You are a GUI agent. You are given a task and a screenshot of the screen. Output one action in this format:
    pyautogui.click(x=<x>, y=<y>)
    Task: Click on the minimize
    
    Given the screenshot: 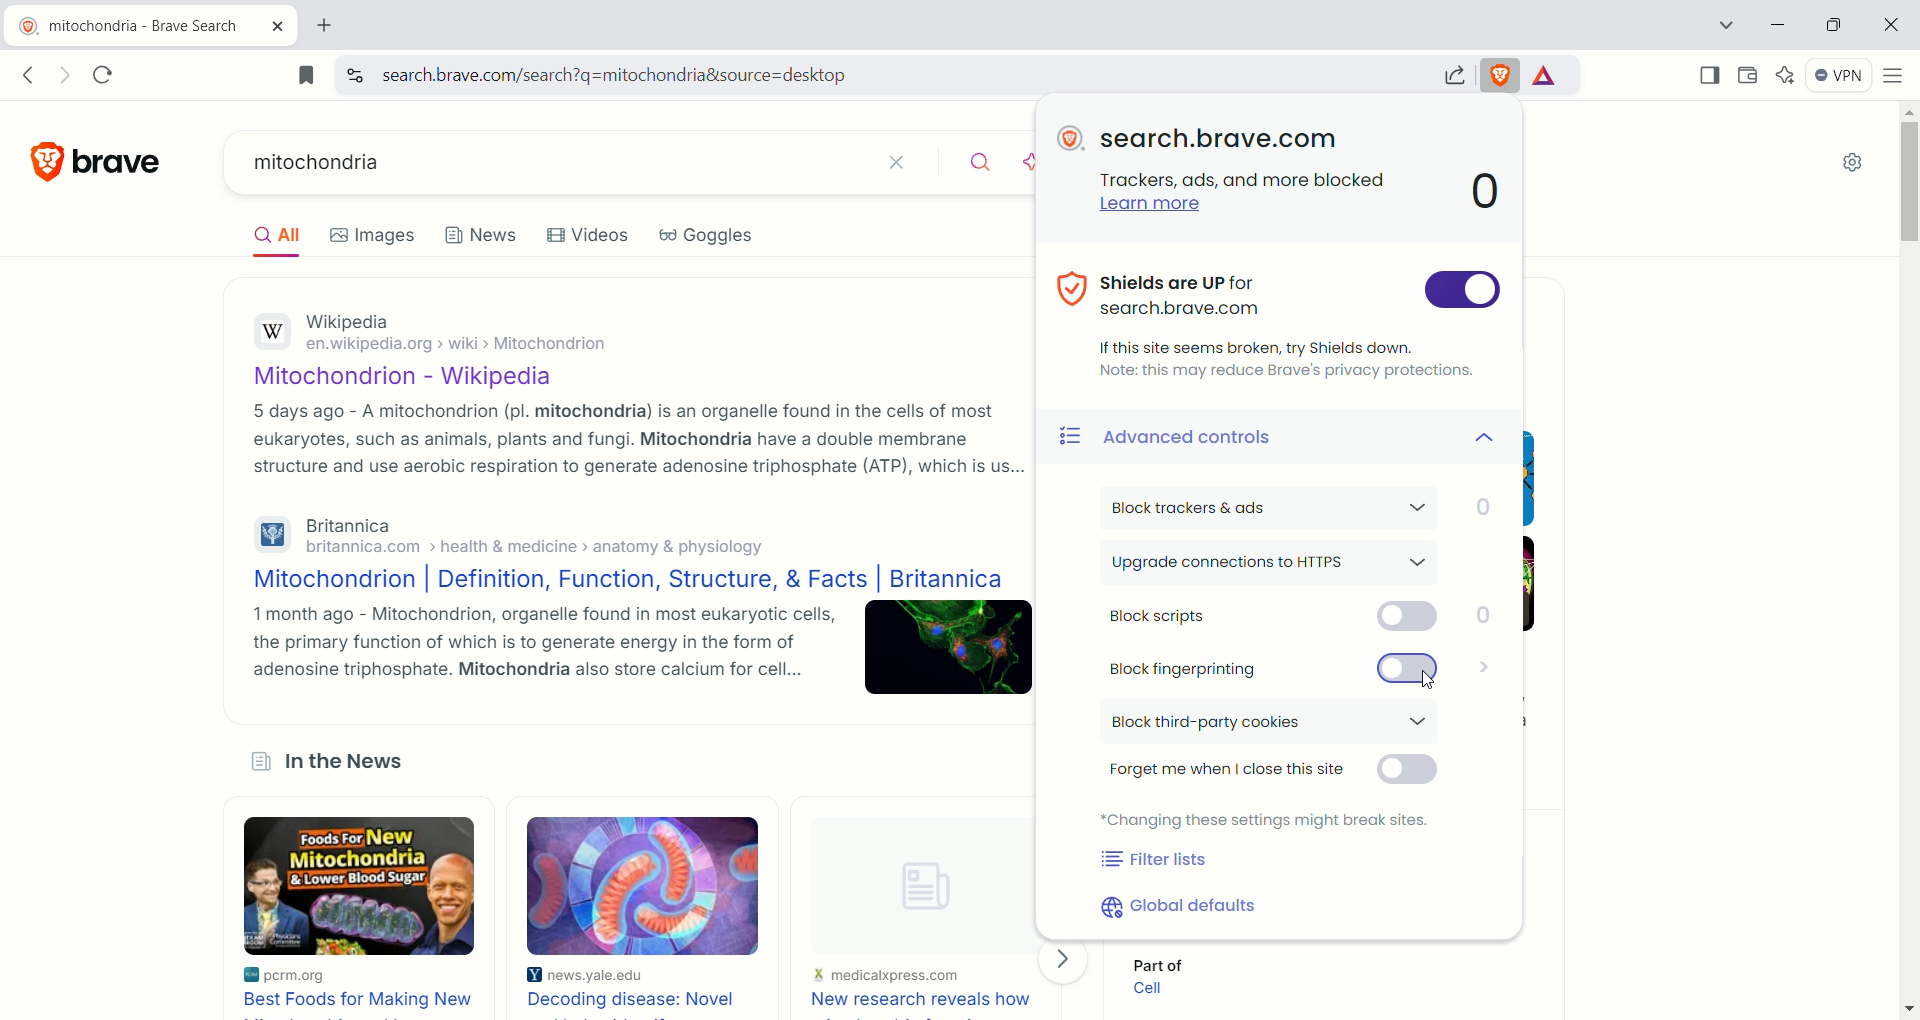 What is the action you would take?
    pyautogui.click(x=1784, y=23)
    